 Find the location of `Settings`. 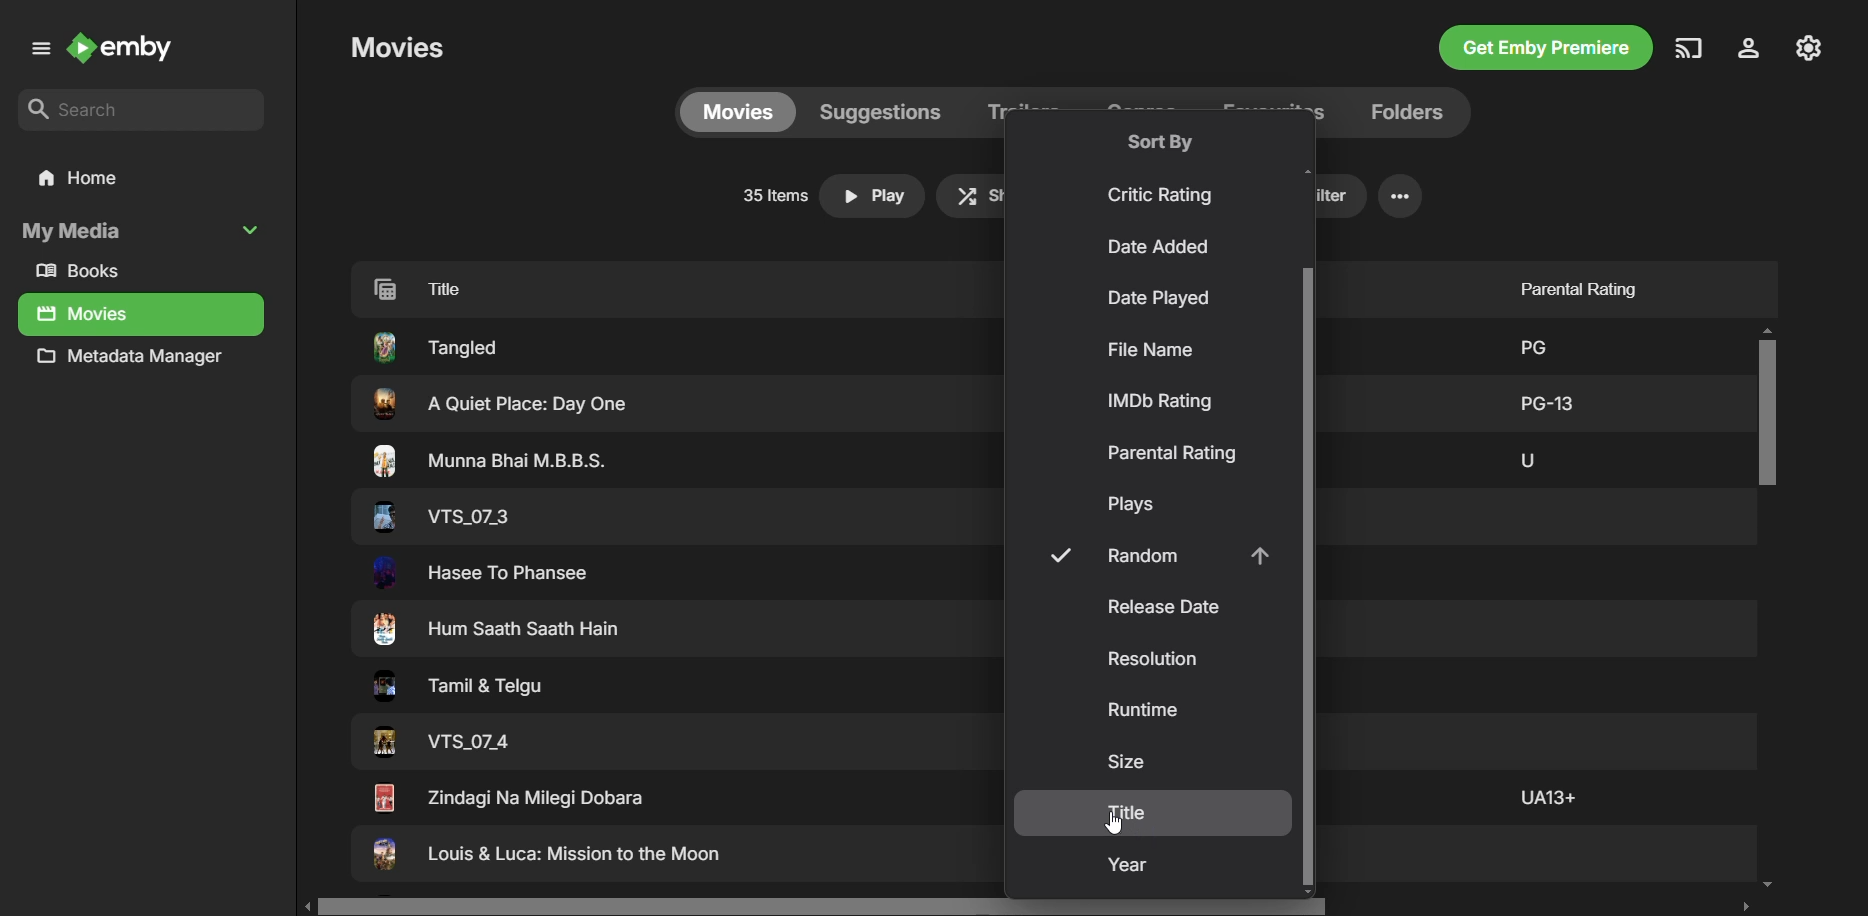

Settings is located at coordinates (1745, 50).